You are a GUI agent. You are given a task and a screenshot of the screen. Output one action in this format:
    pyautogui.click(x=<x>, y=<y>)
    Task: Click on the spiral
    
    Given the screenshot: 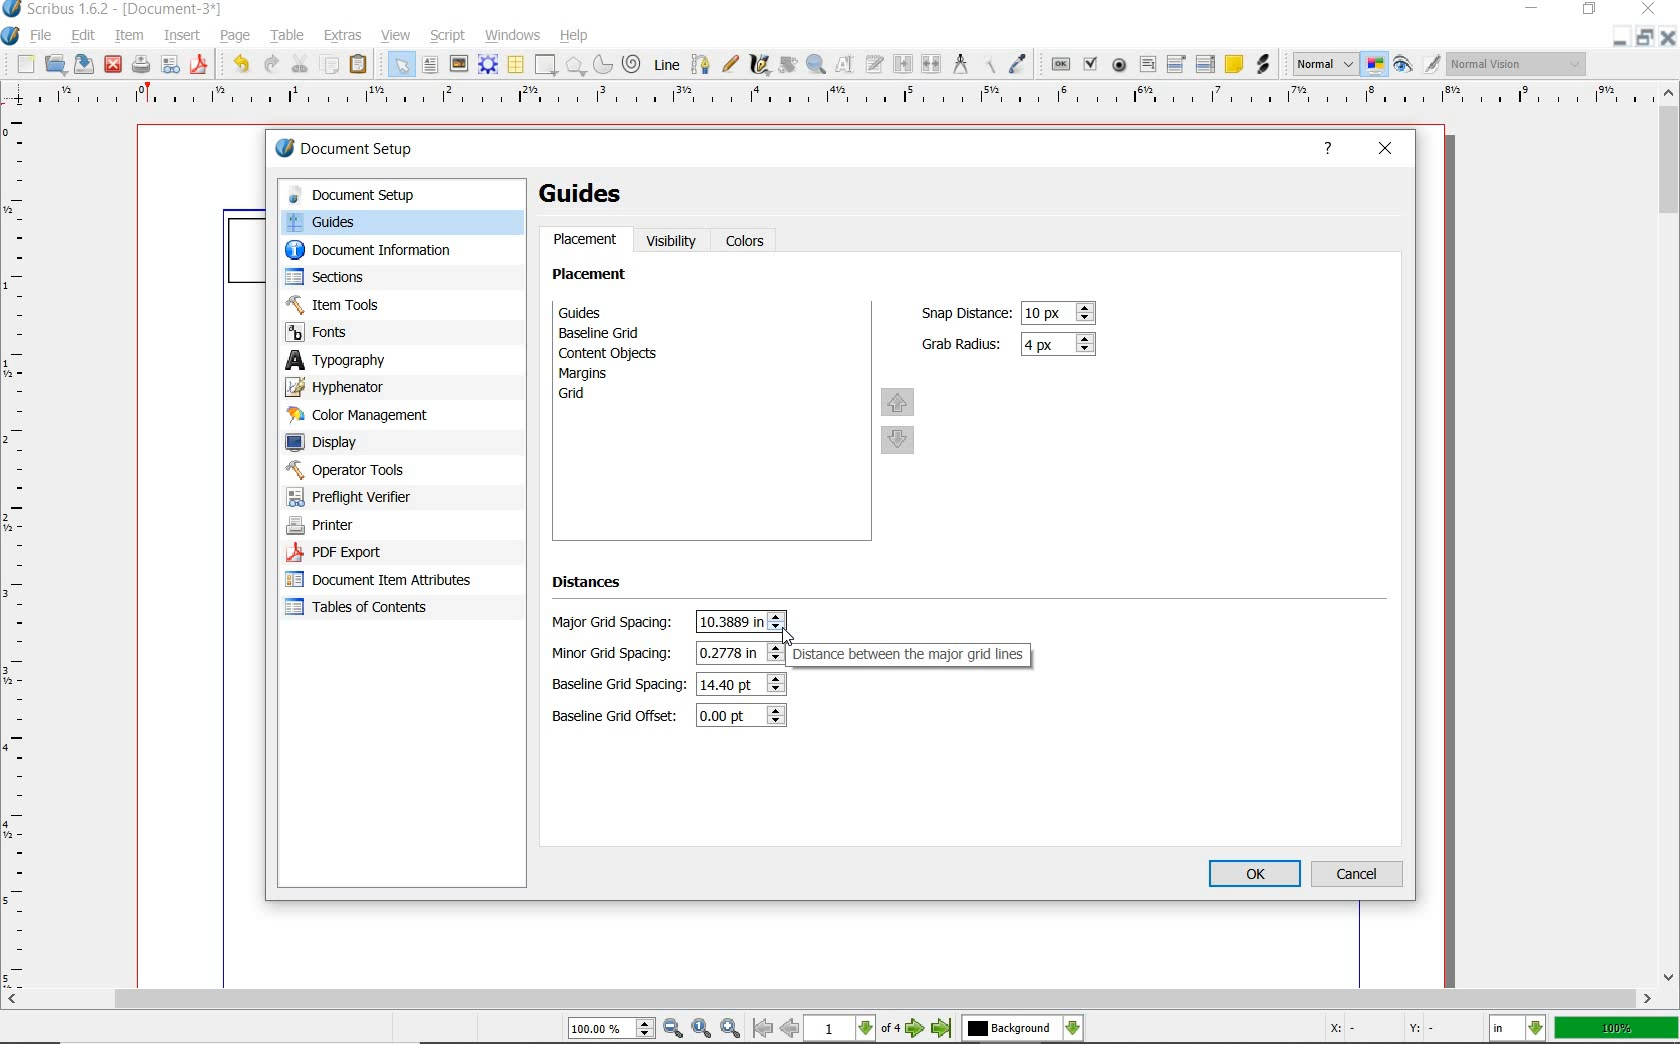 What is the action you would take?
    pyautogui.click(x=632, y=63)
    